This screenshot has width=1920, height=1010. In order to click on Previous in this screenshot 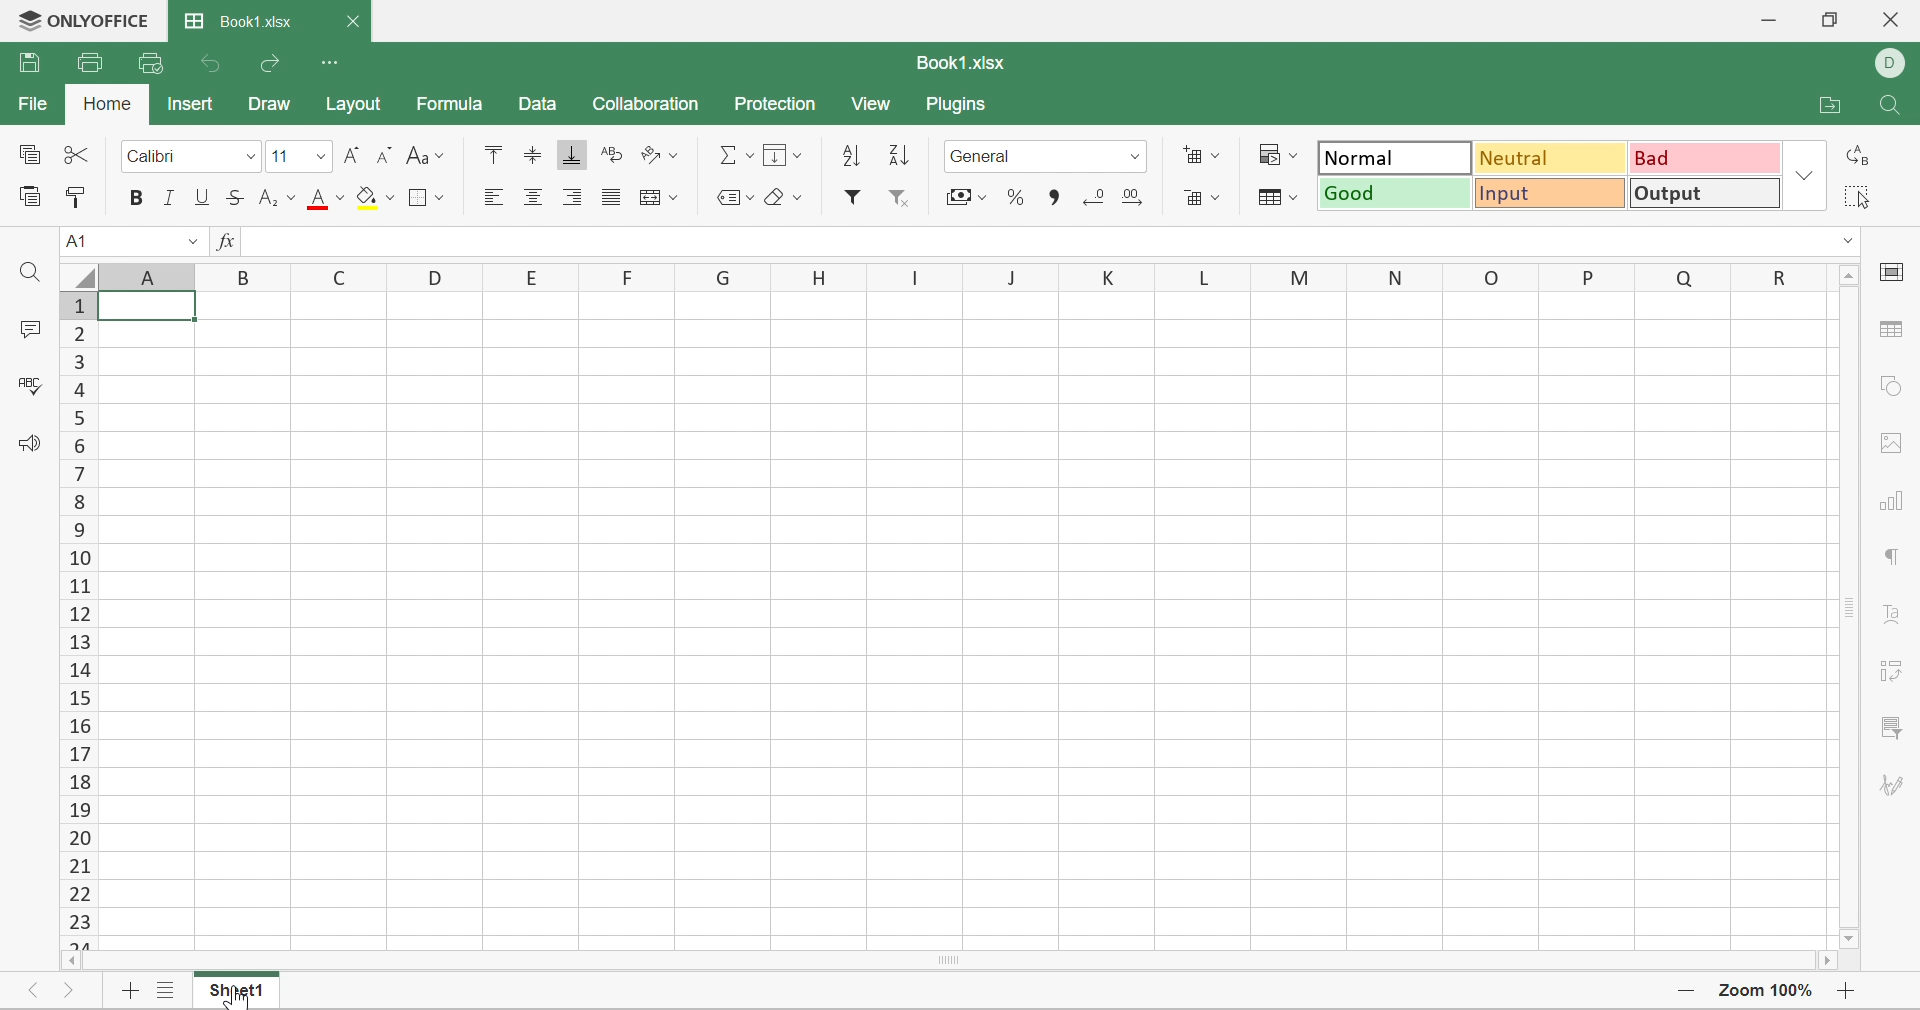, I will do `click(37, 991)`.